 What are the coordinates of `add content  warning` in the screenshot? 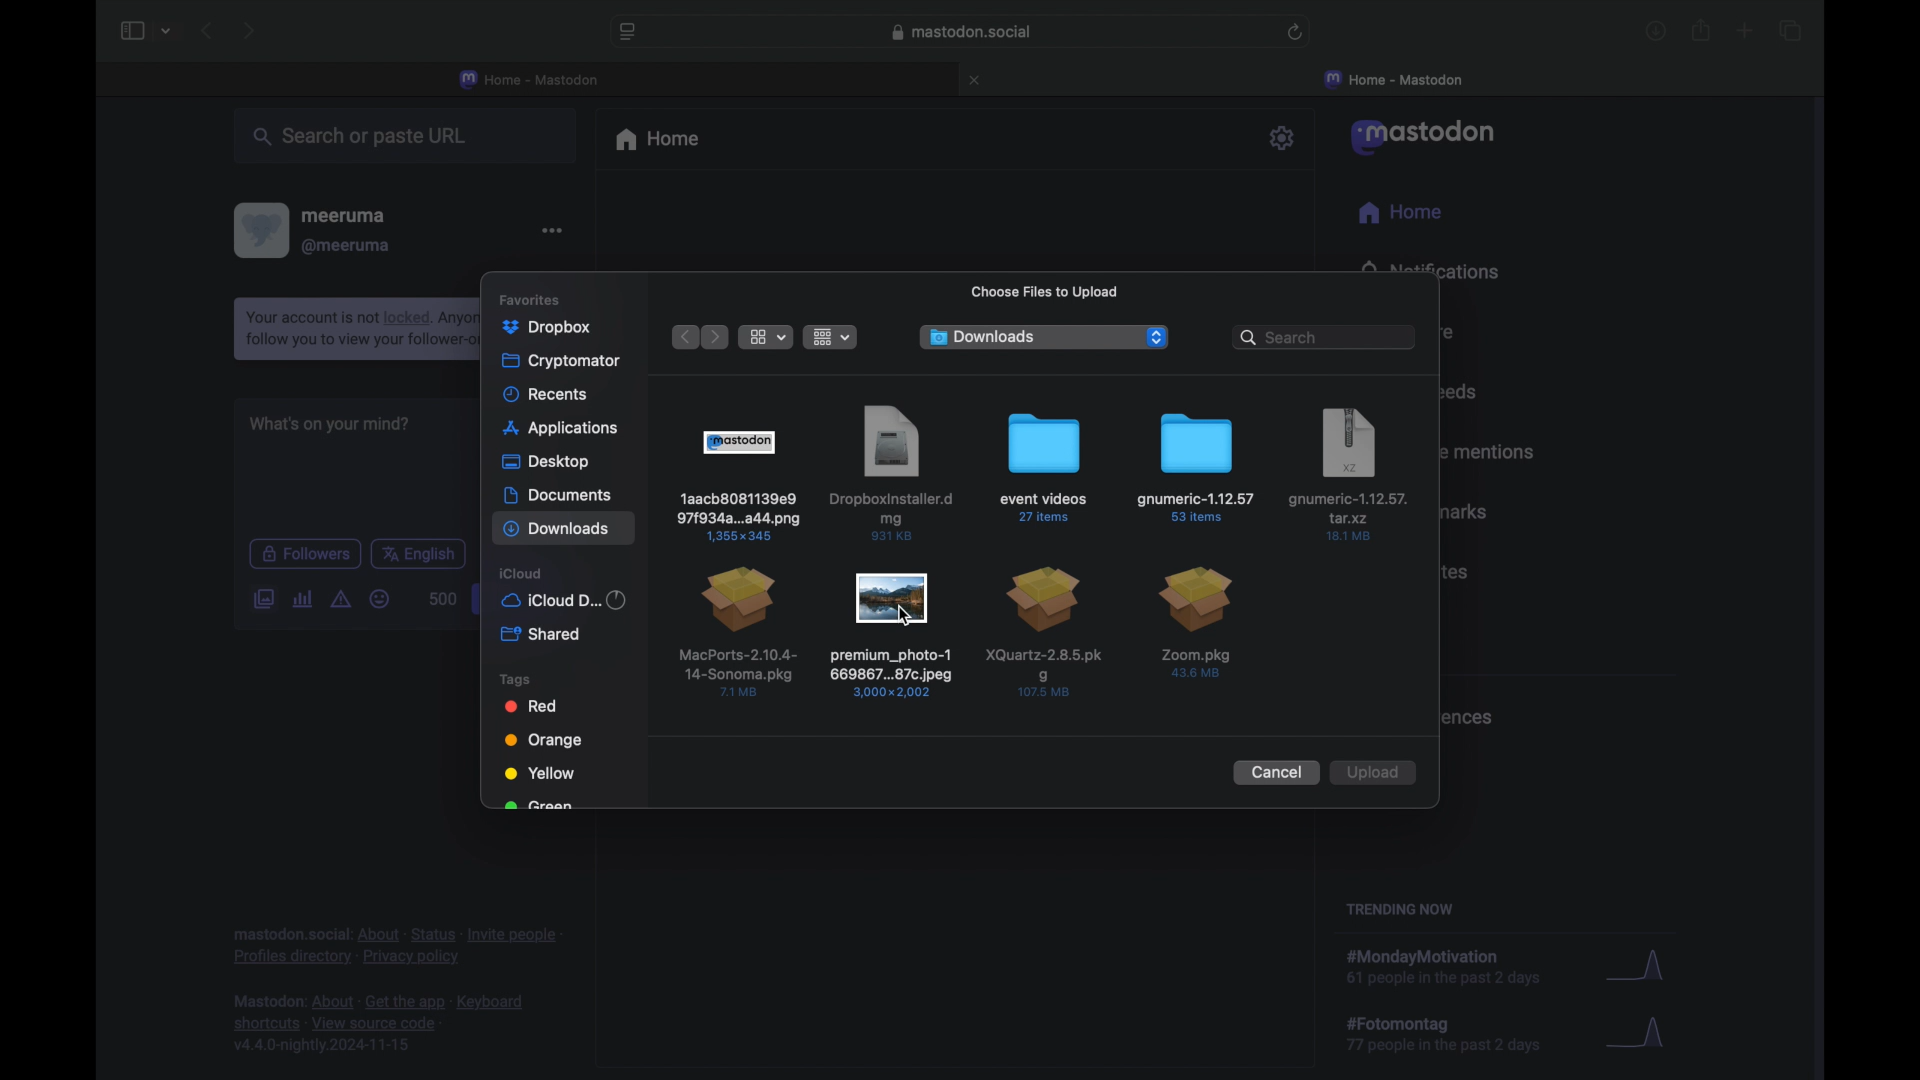 It's located at (340, 598).